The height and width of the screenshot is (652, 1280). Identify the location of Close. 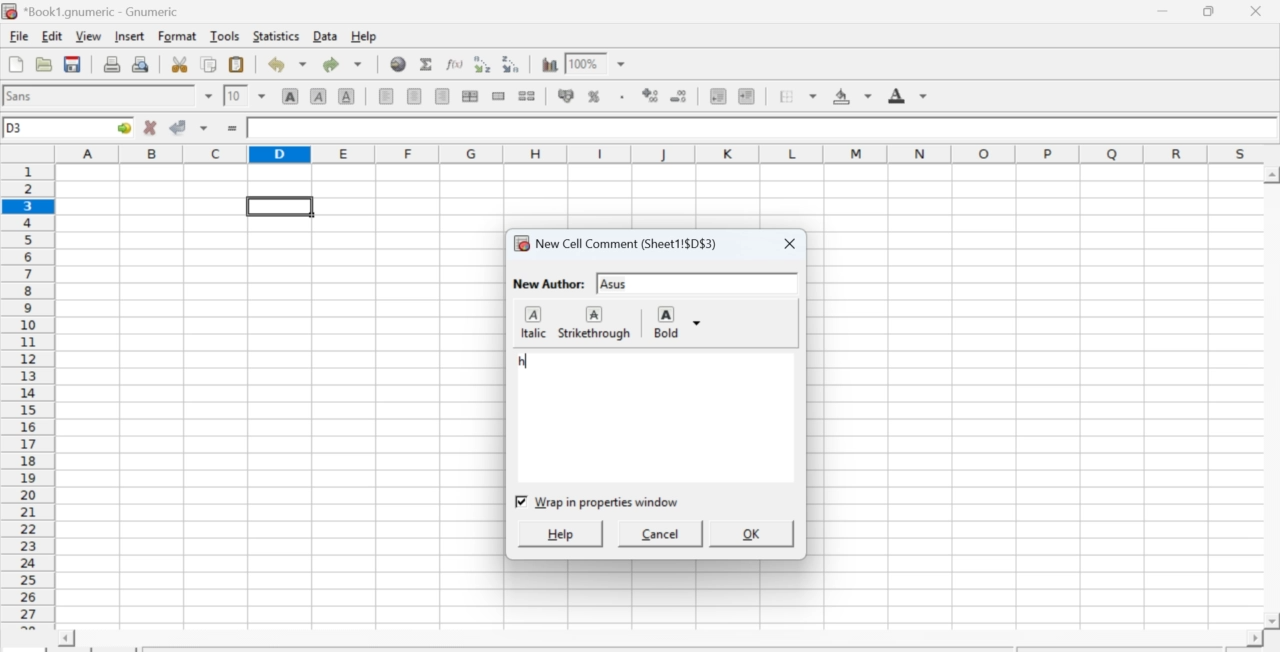
(1257, 12).